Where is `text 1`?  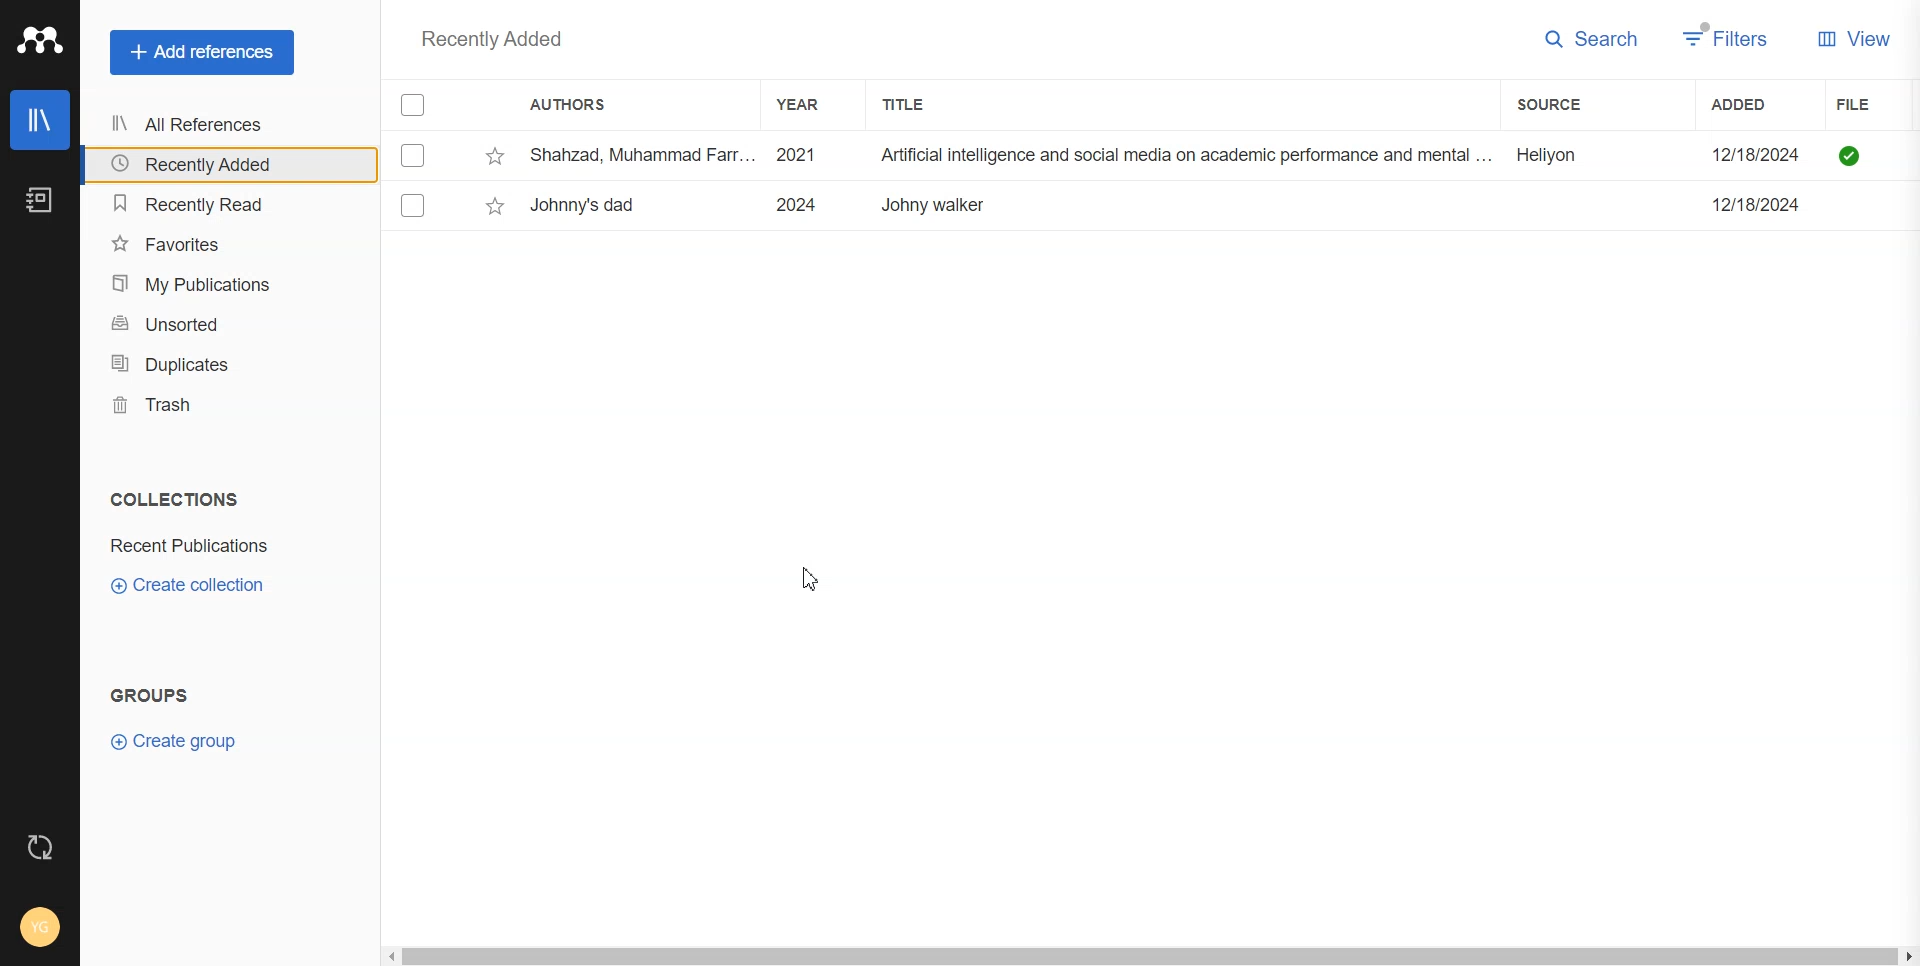
text 1 is located at coordinates (170, 499).